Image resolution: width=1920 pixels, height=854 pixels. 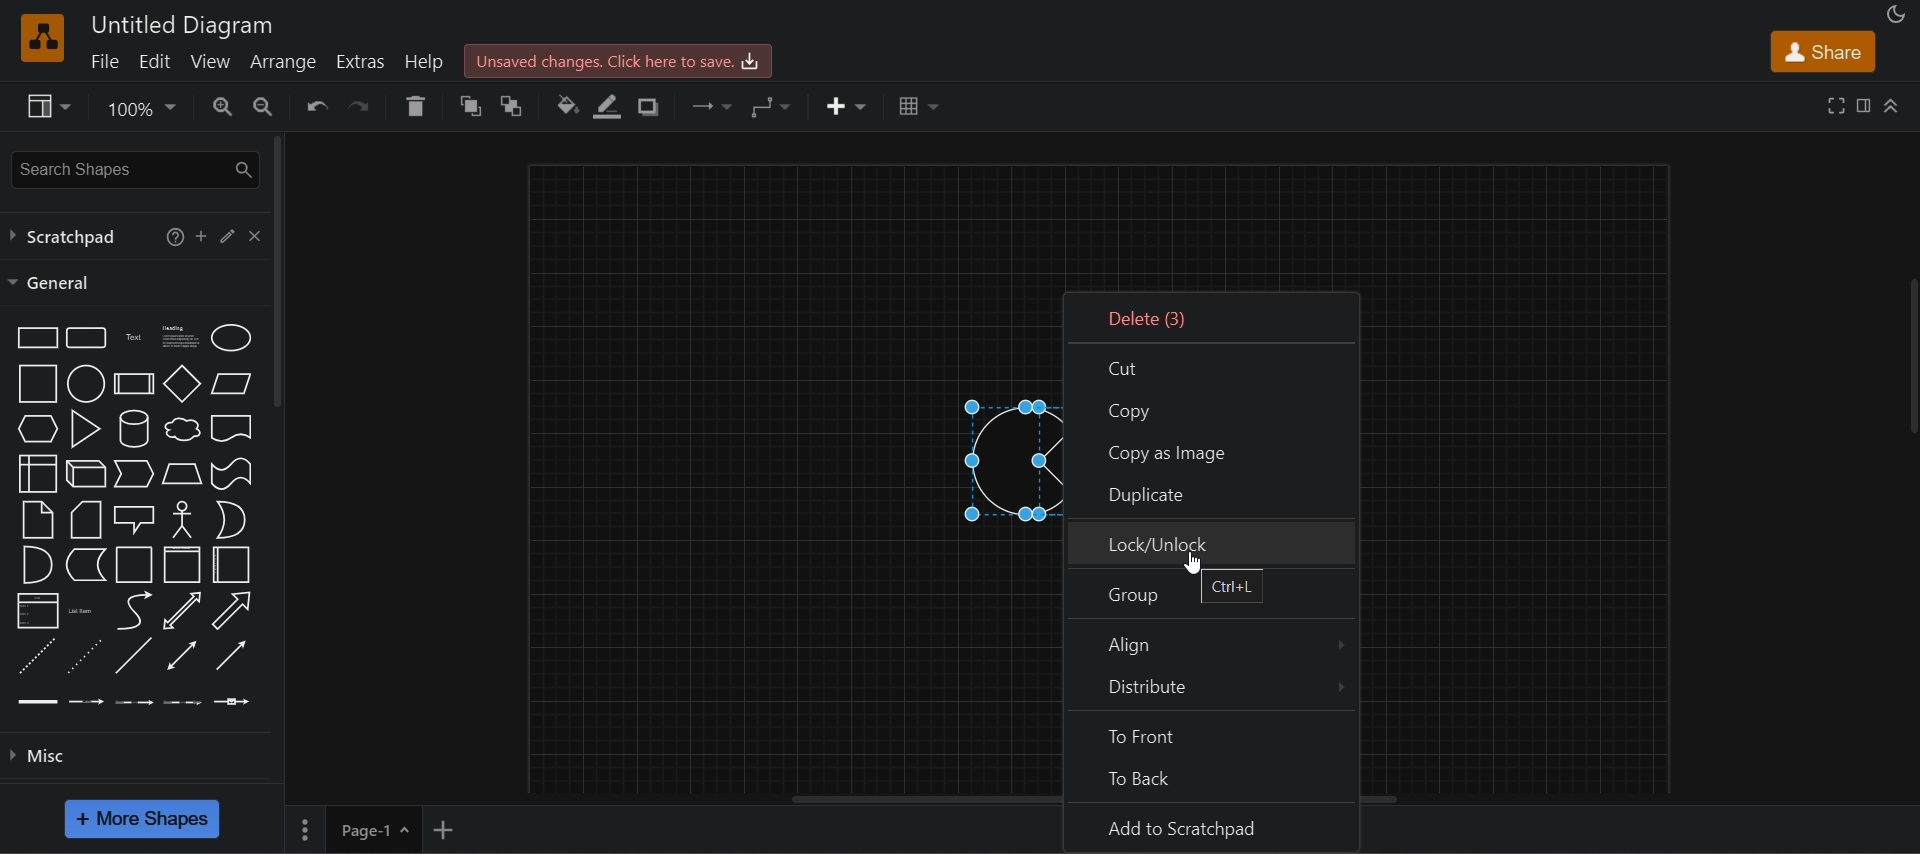 I want to click on Horizontal container, so click(x=232, y=566).